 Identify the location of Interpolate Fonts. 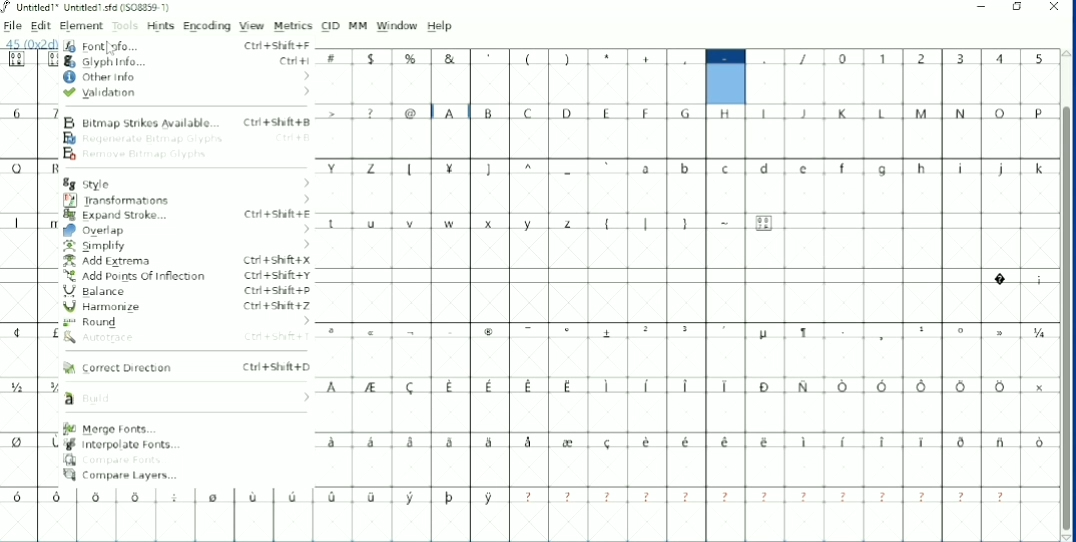
(123, 444).